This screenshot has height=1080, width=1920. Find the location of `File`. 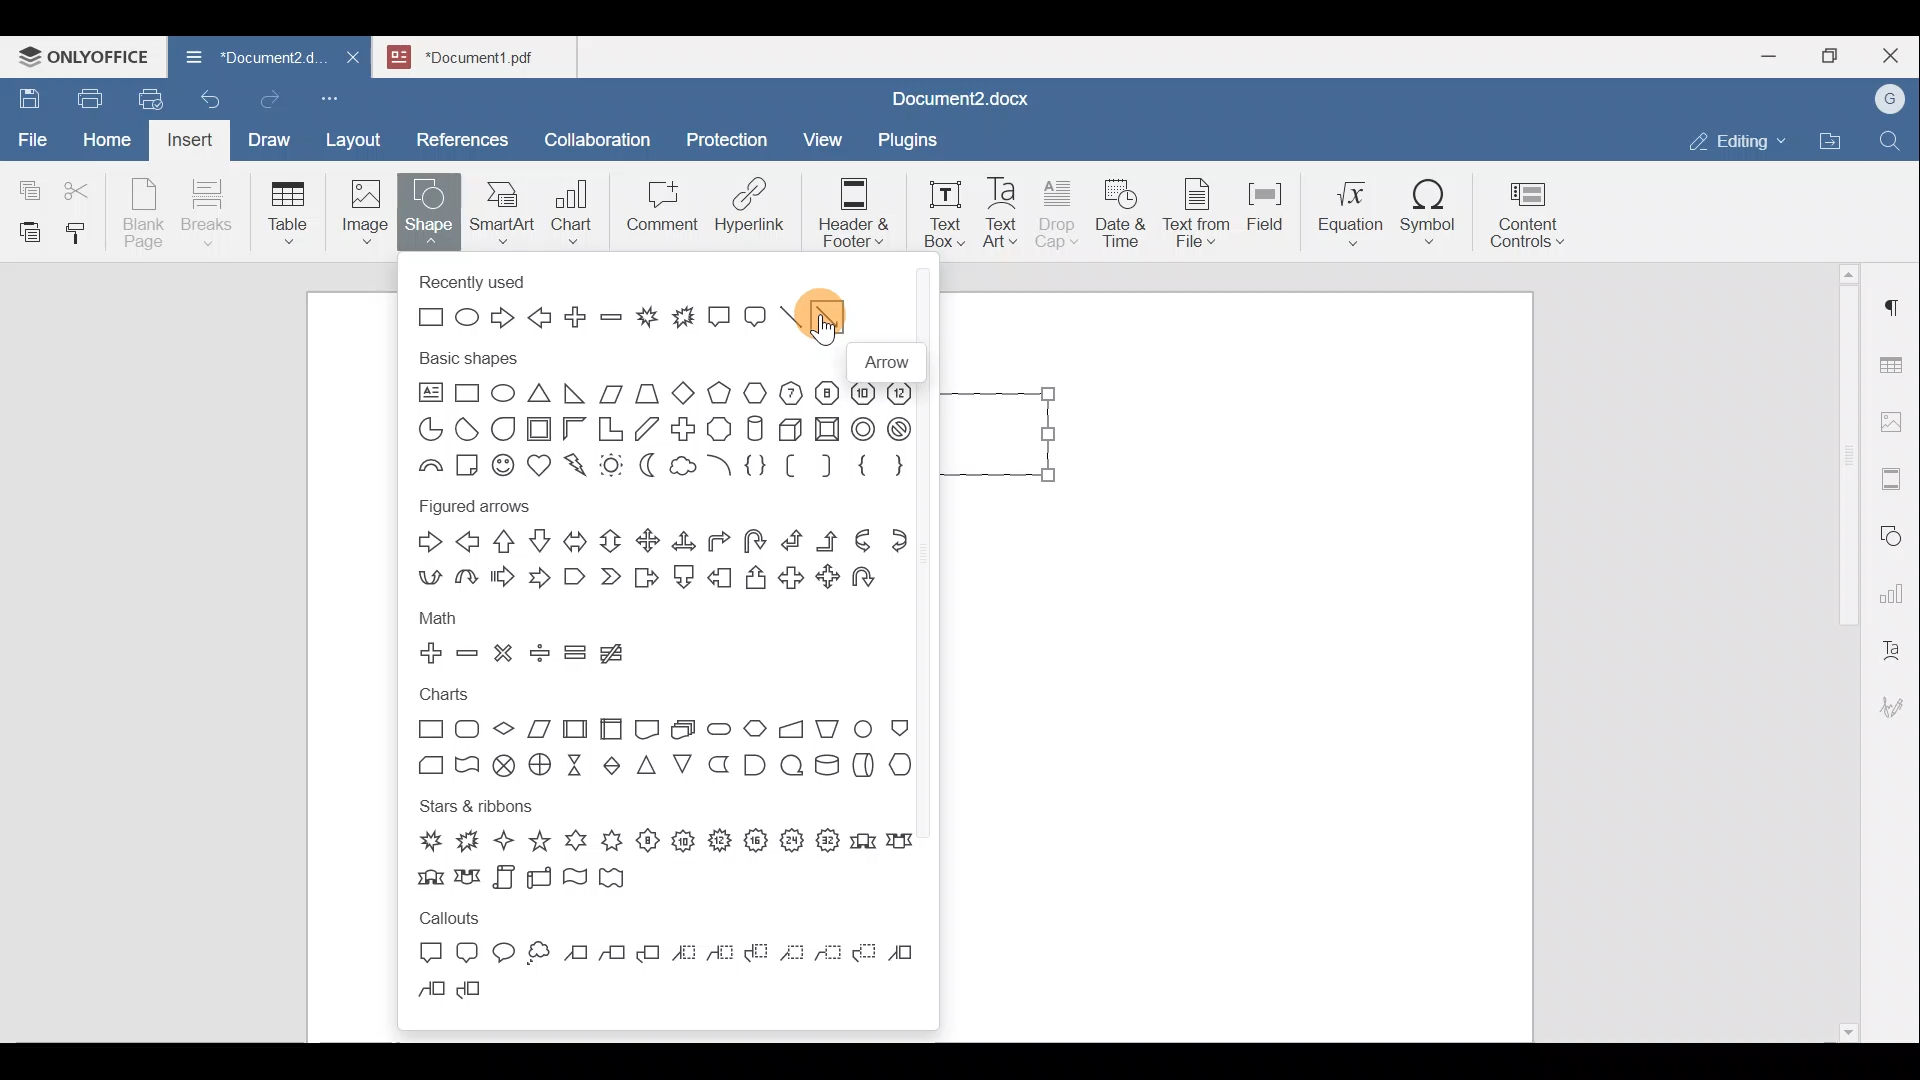

File is located at coordinates (34, 133).